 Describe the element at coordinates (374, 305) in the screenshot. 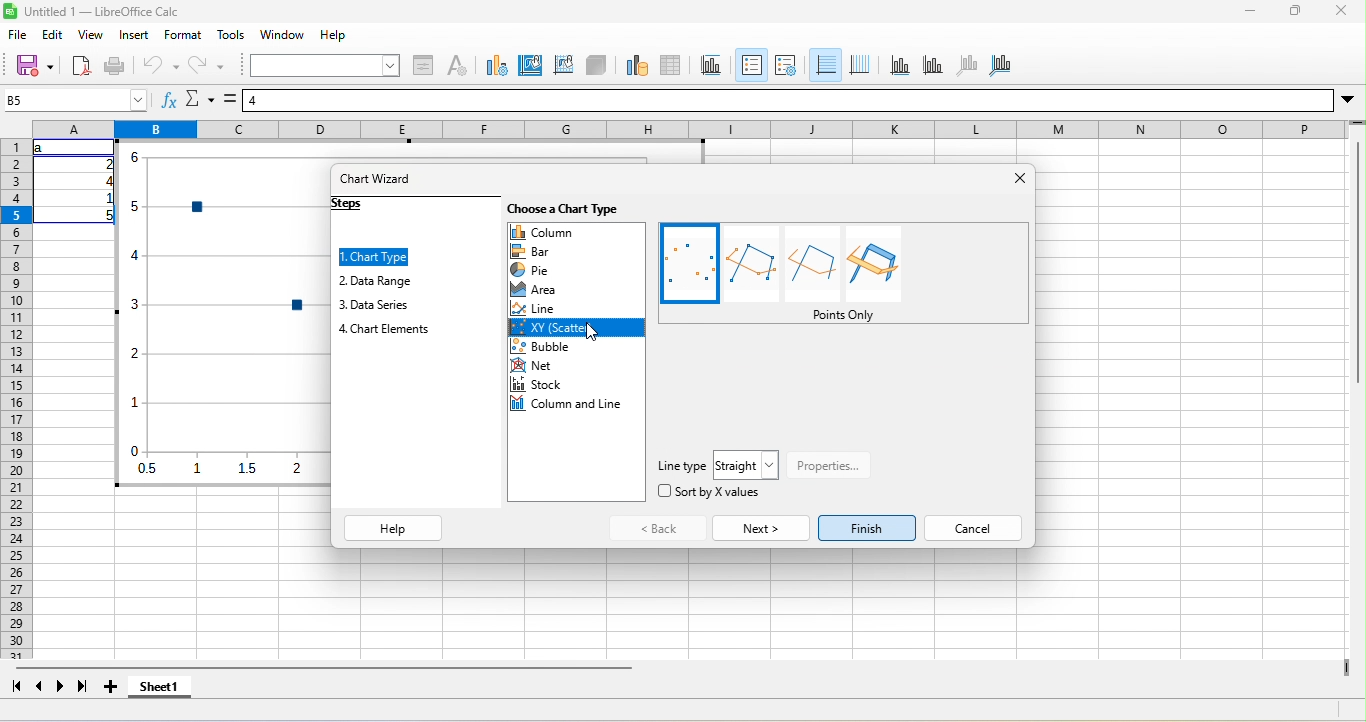

I see `data series` at that location.